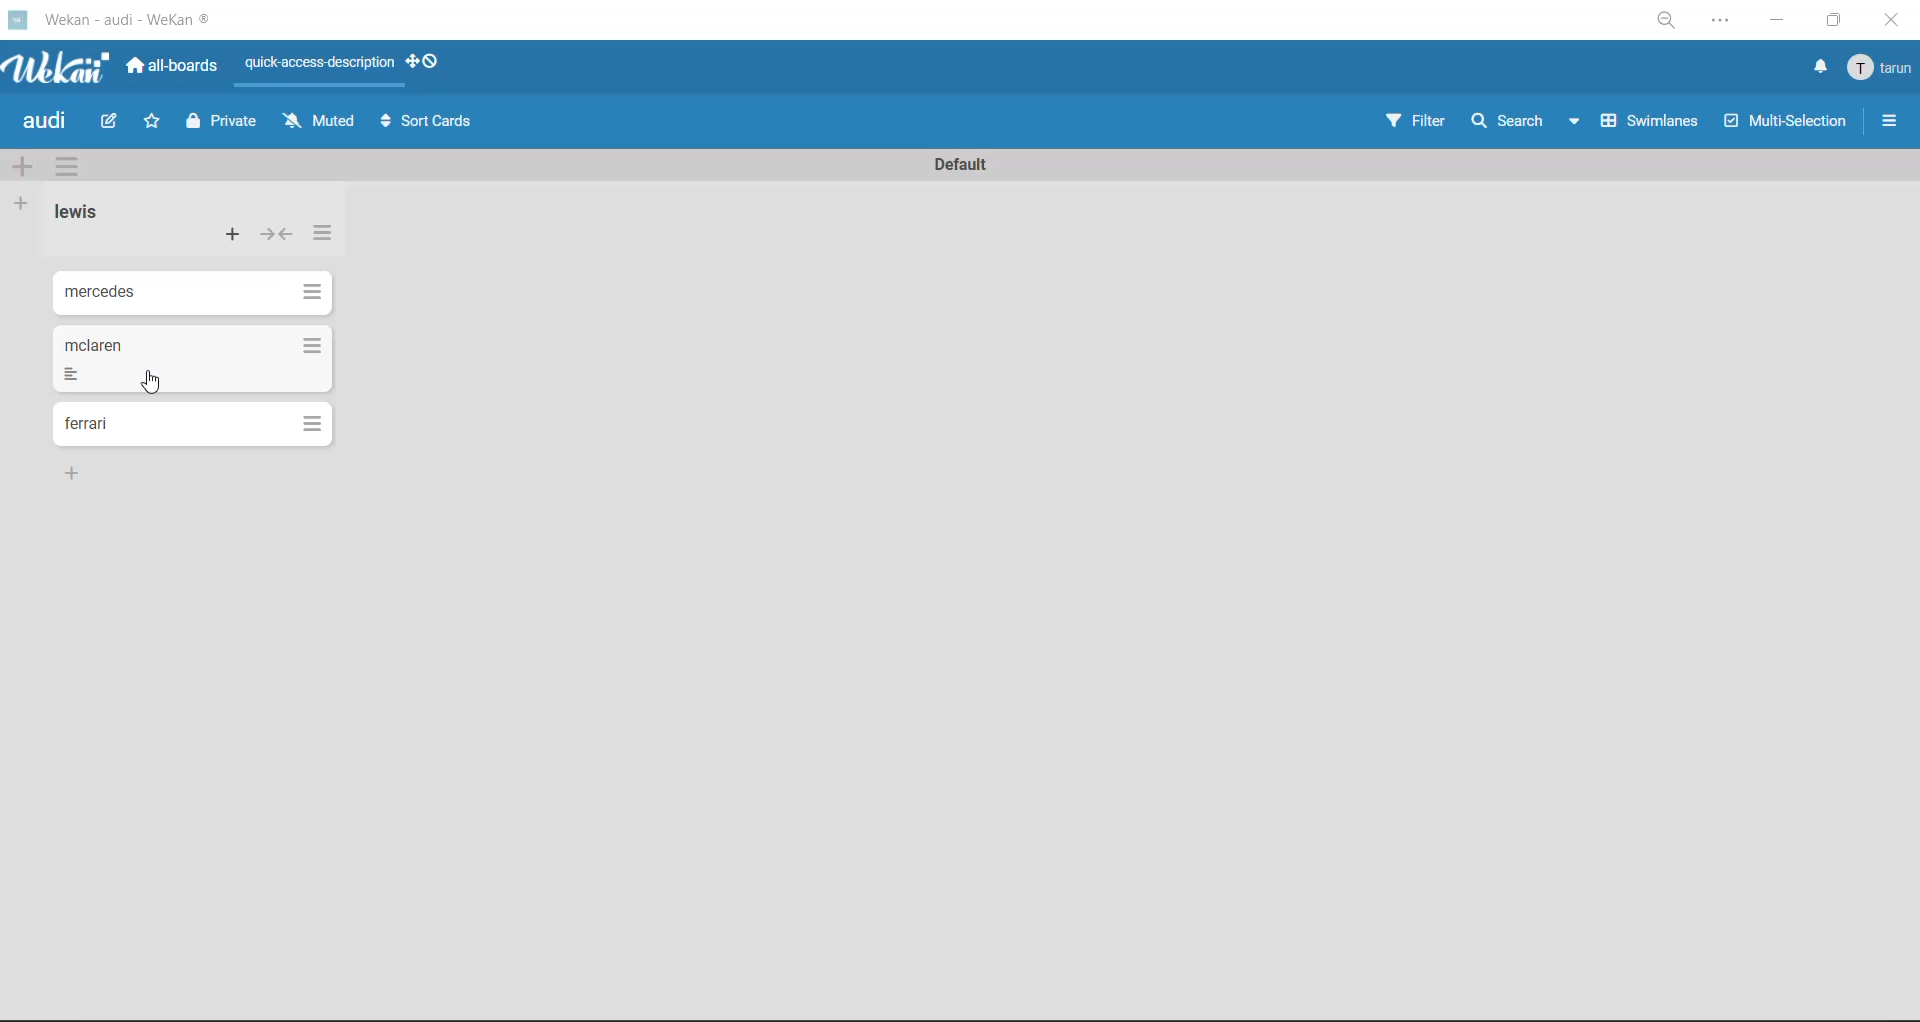 The width and height of the screenshot is (1920, 1022). I want to click on app title, so click(115, 19).